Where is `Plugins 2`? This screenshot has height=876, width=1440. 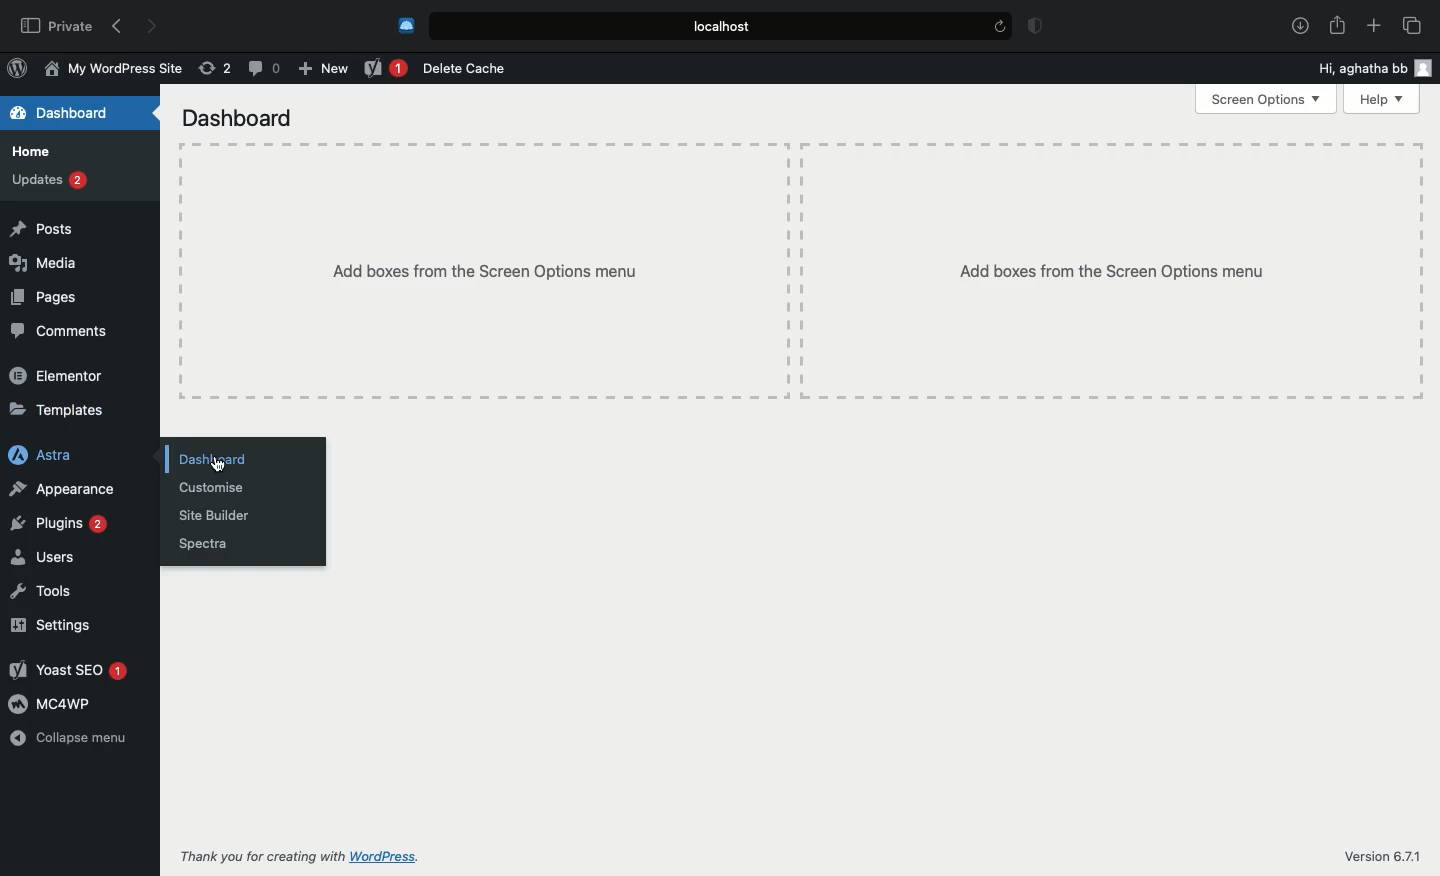
Plugins 2 is located at coordinates (61, 524).